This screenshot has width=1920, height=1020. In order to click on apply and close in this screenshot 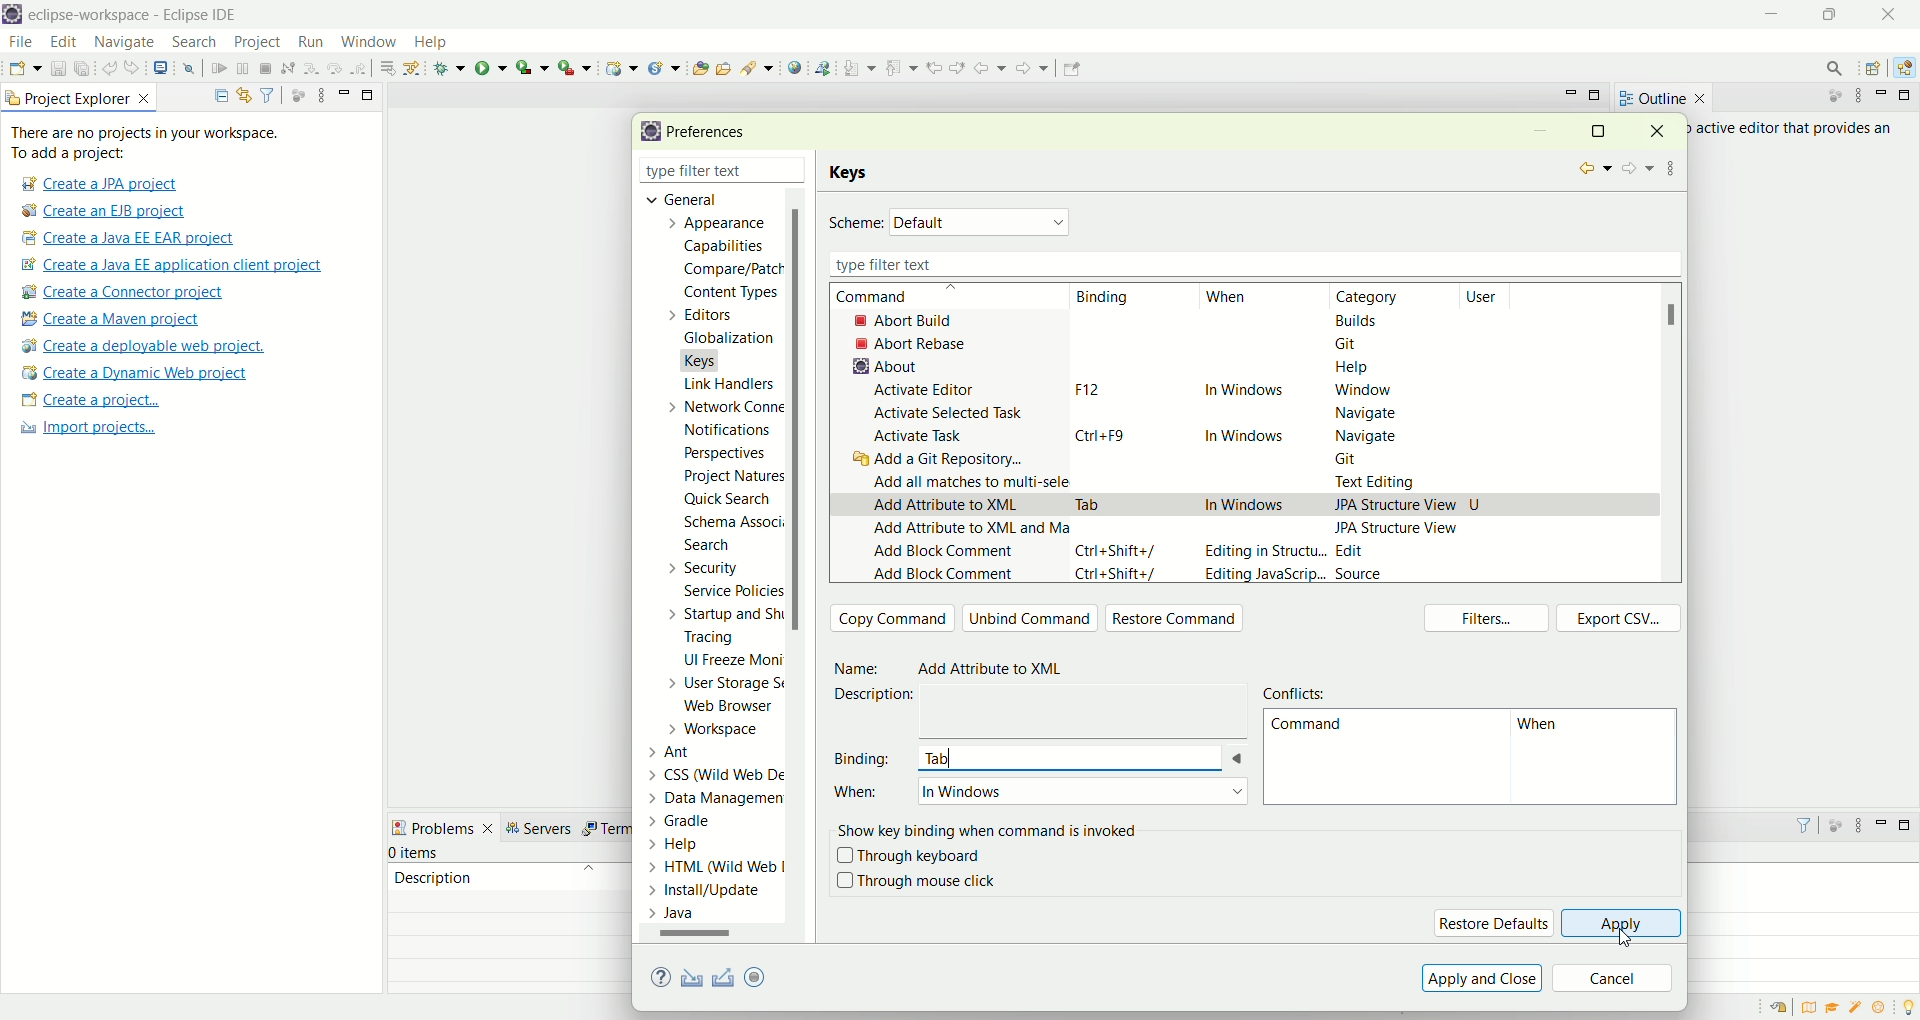, I will do `click(1479, 978)`.